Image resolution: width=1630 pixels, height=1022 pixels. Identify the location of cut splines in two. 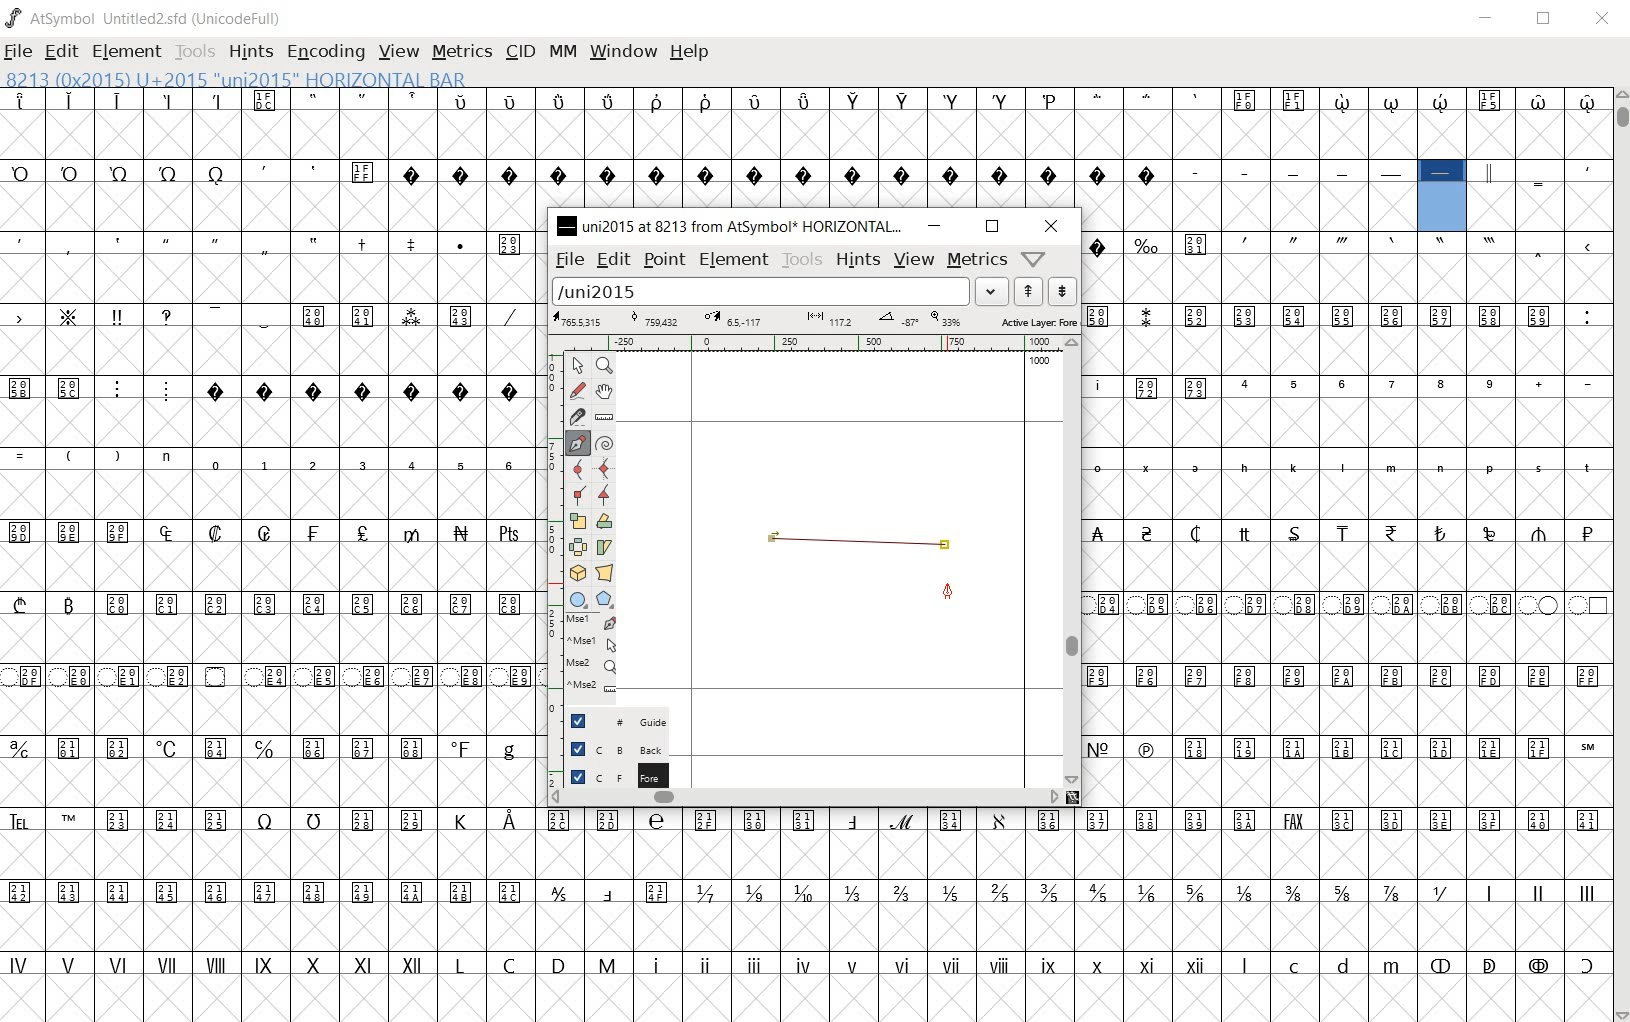
(574, 415).